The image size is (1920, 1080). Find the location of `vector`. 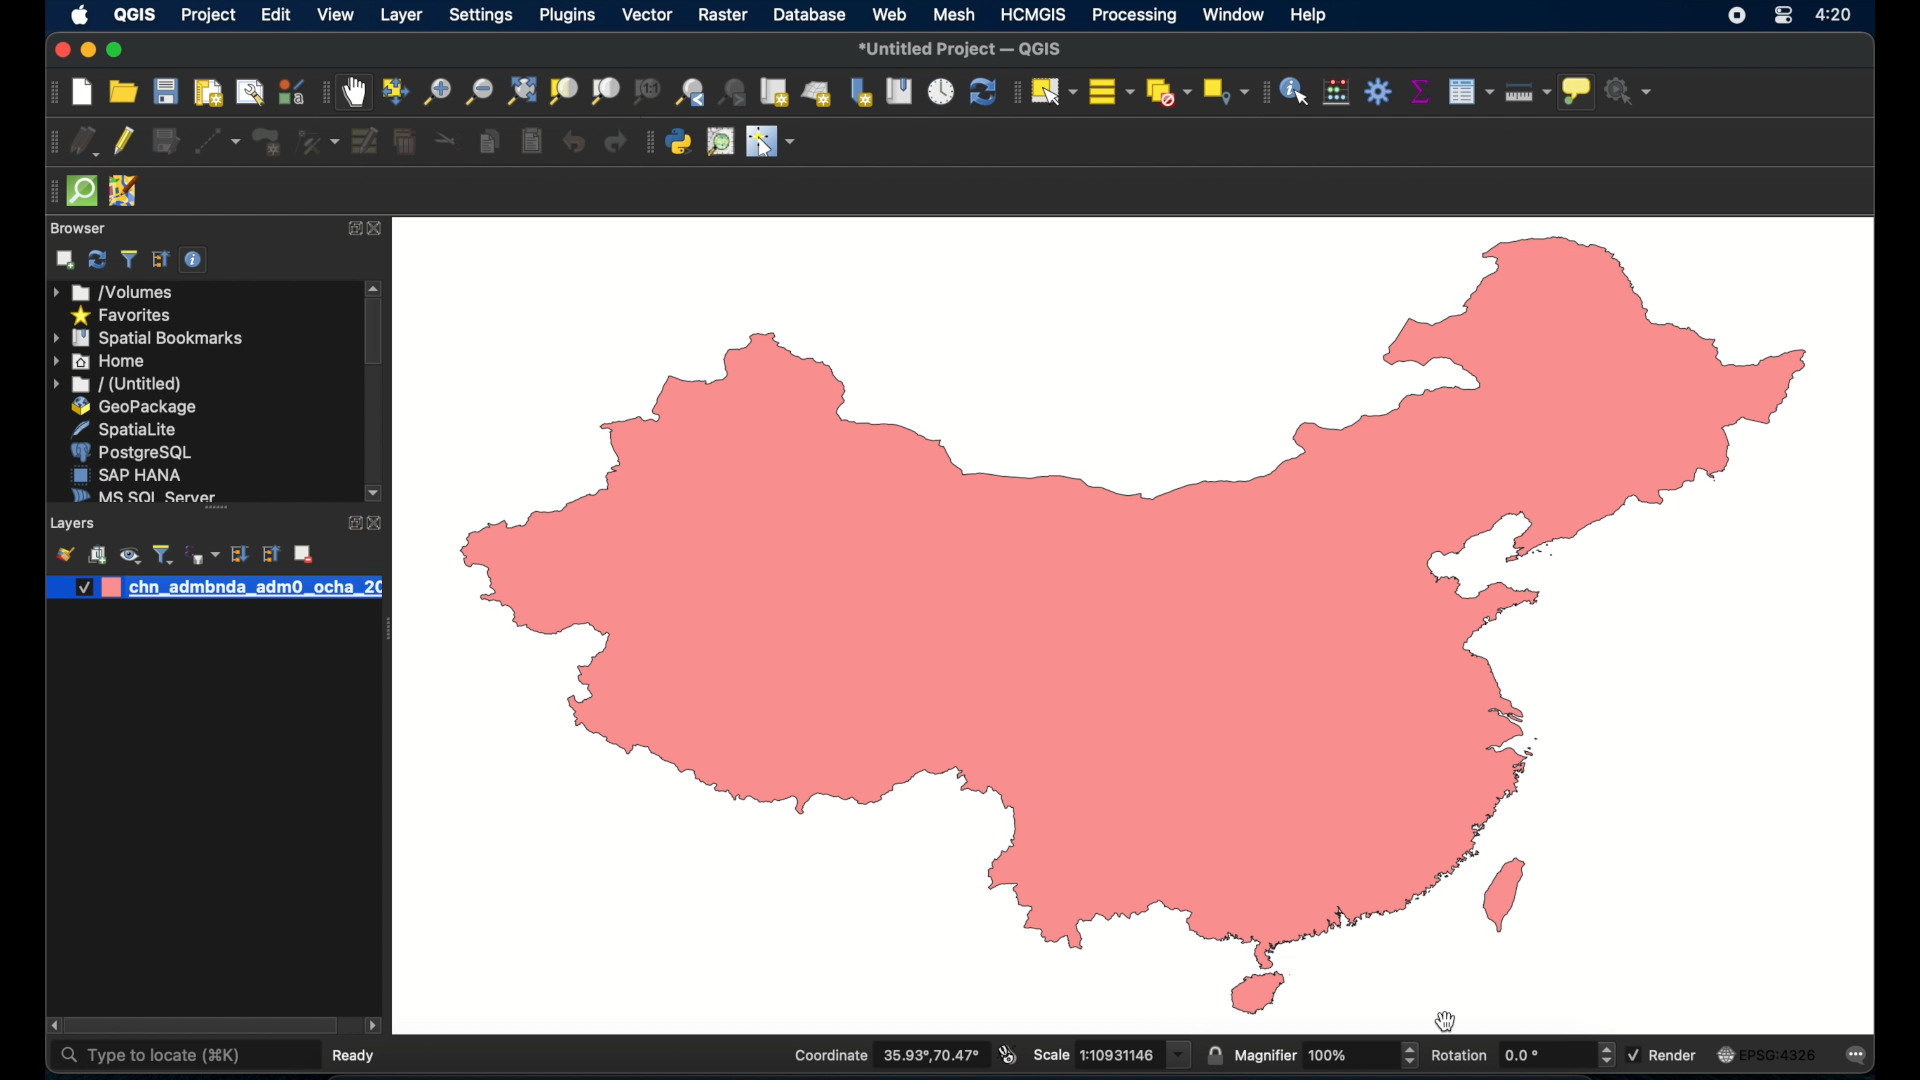

vector is located at coordinates (648, 15).